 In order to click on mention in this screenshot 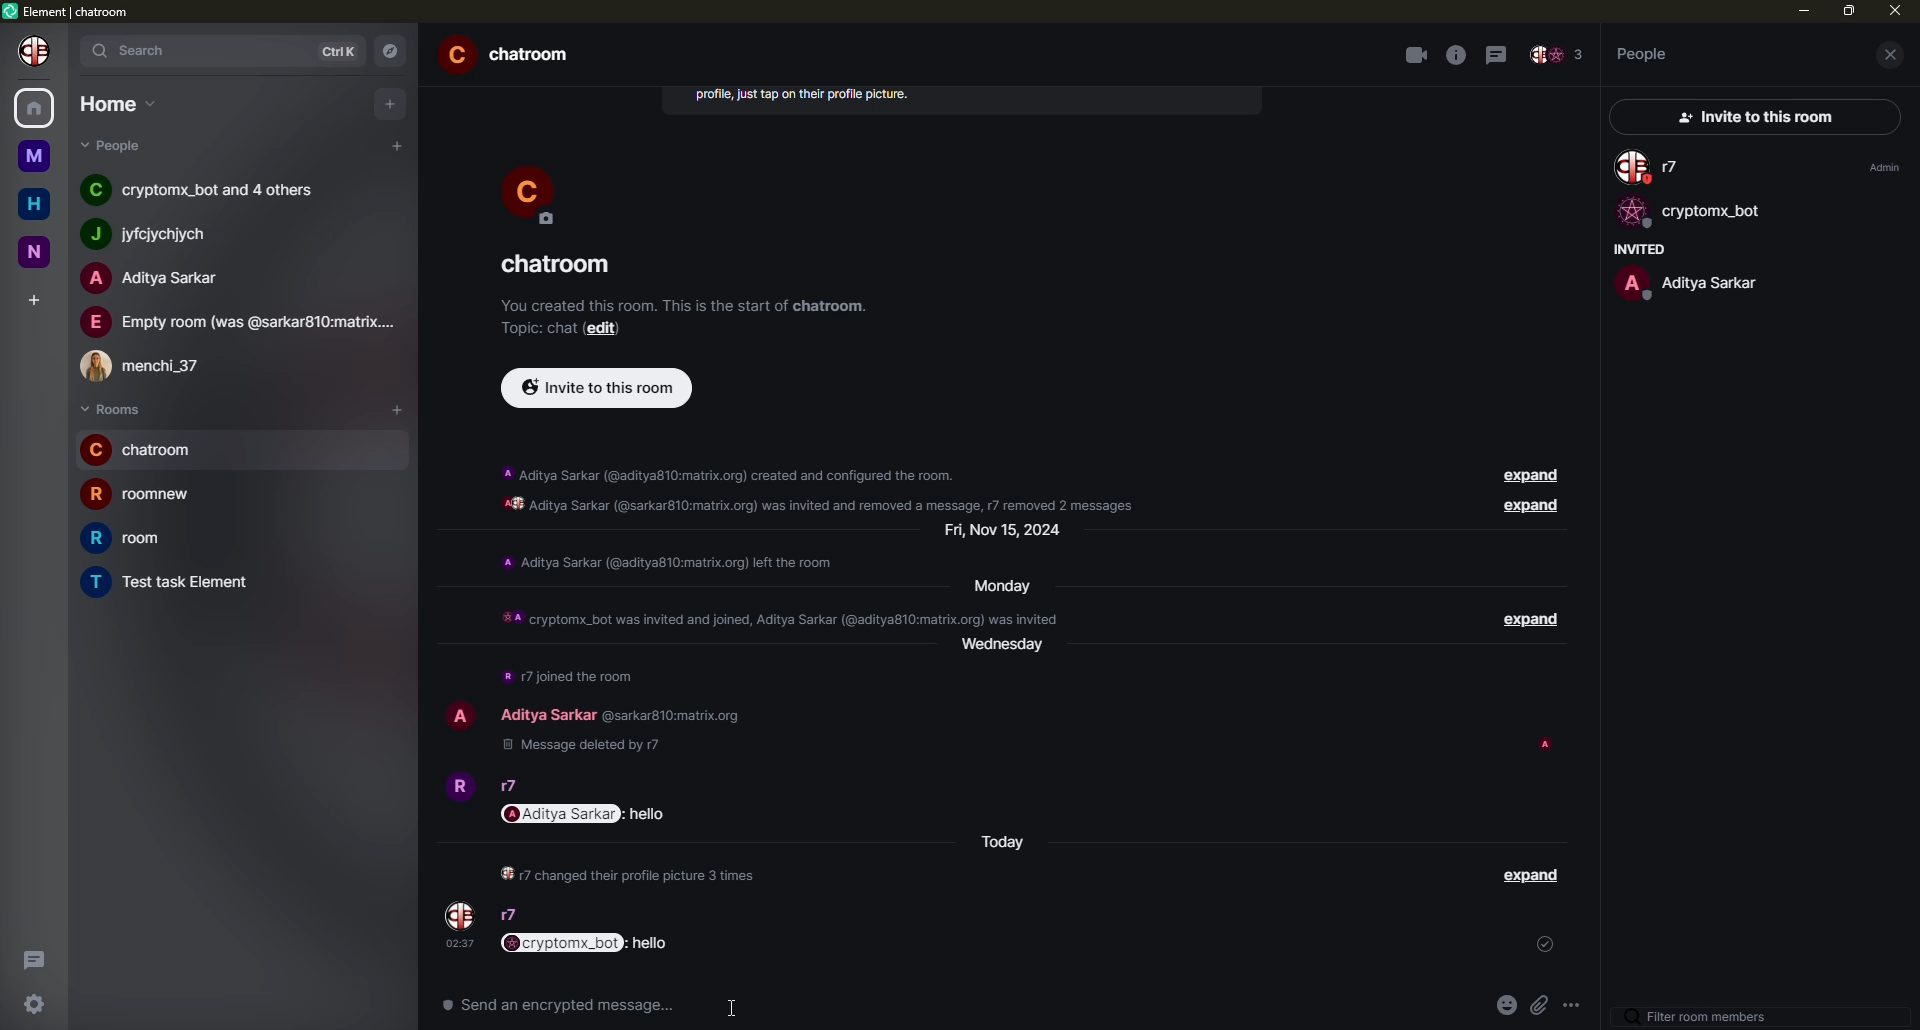, I will do `click(983, 706)`.